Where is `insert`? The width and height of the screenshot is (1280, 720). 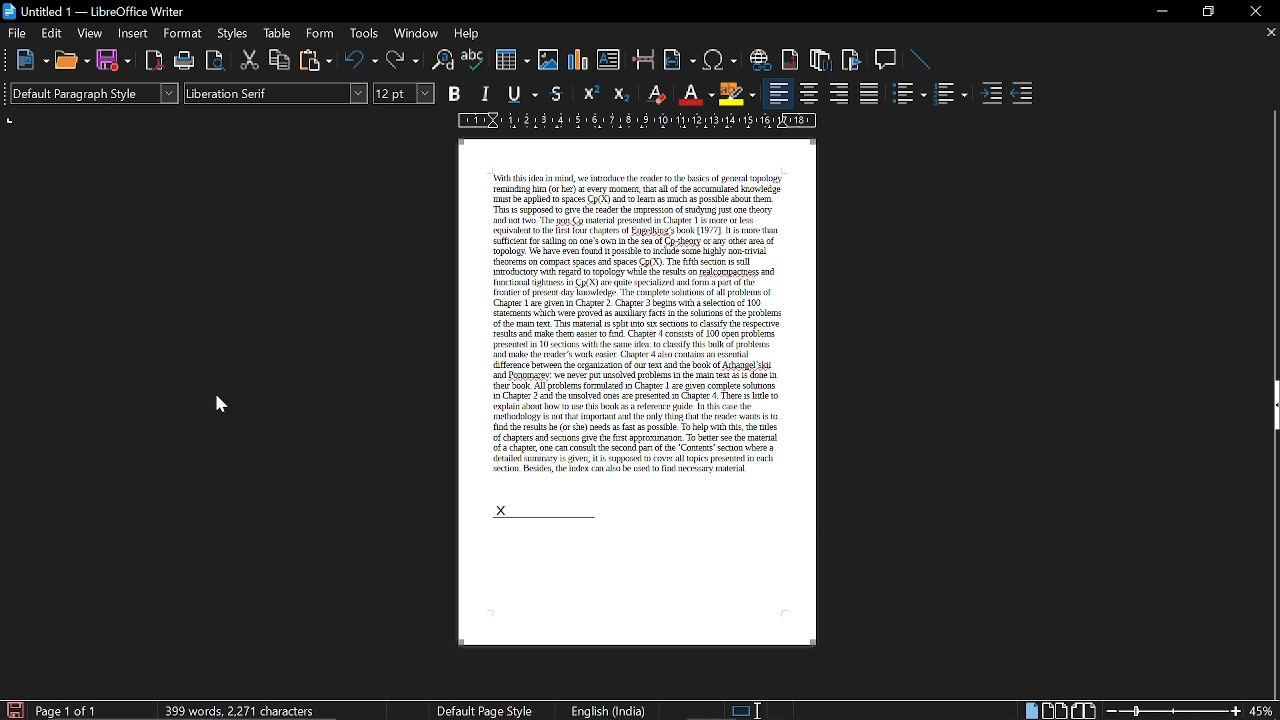 insert is located at coordinates (131, 32).